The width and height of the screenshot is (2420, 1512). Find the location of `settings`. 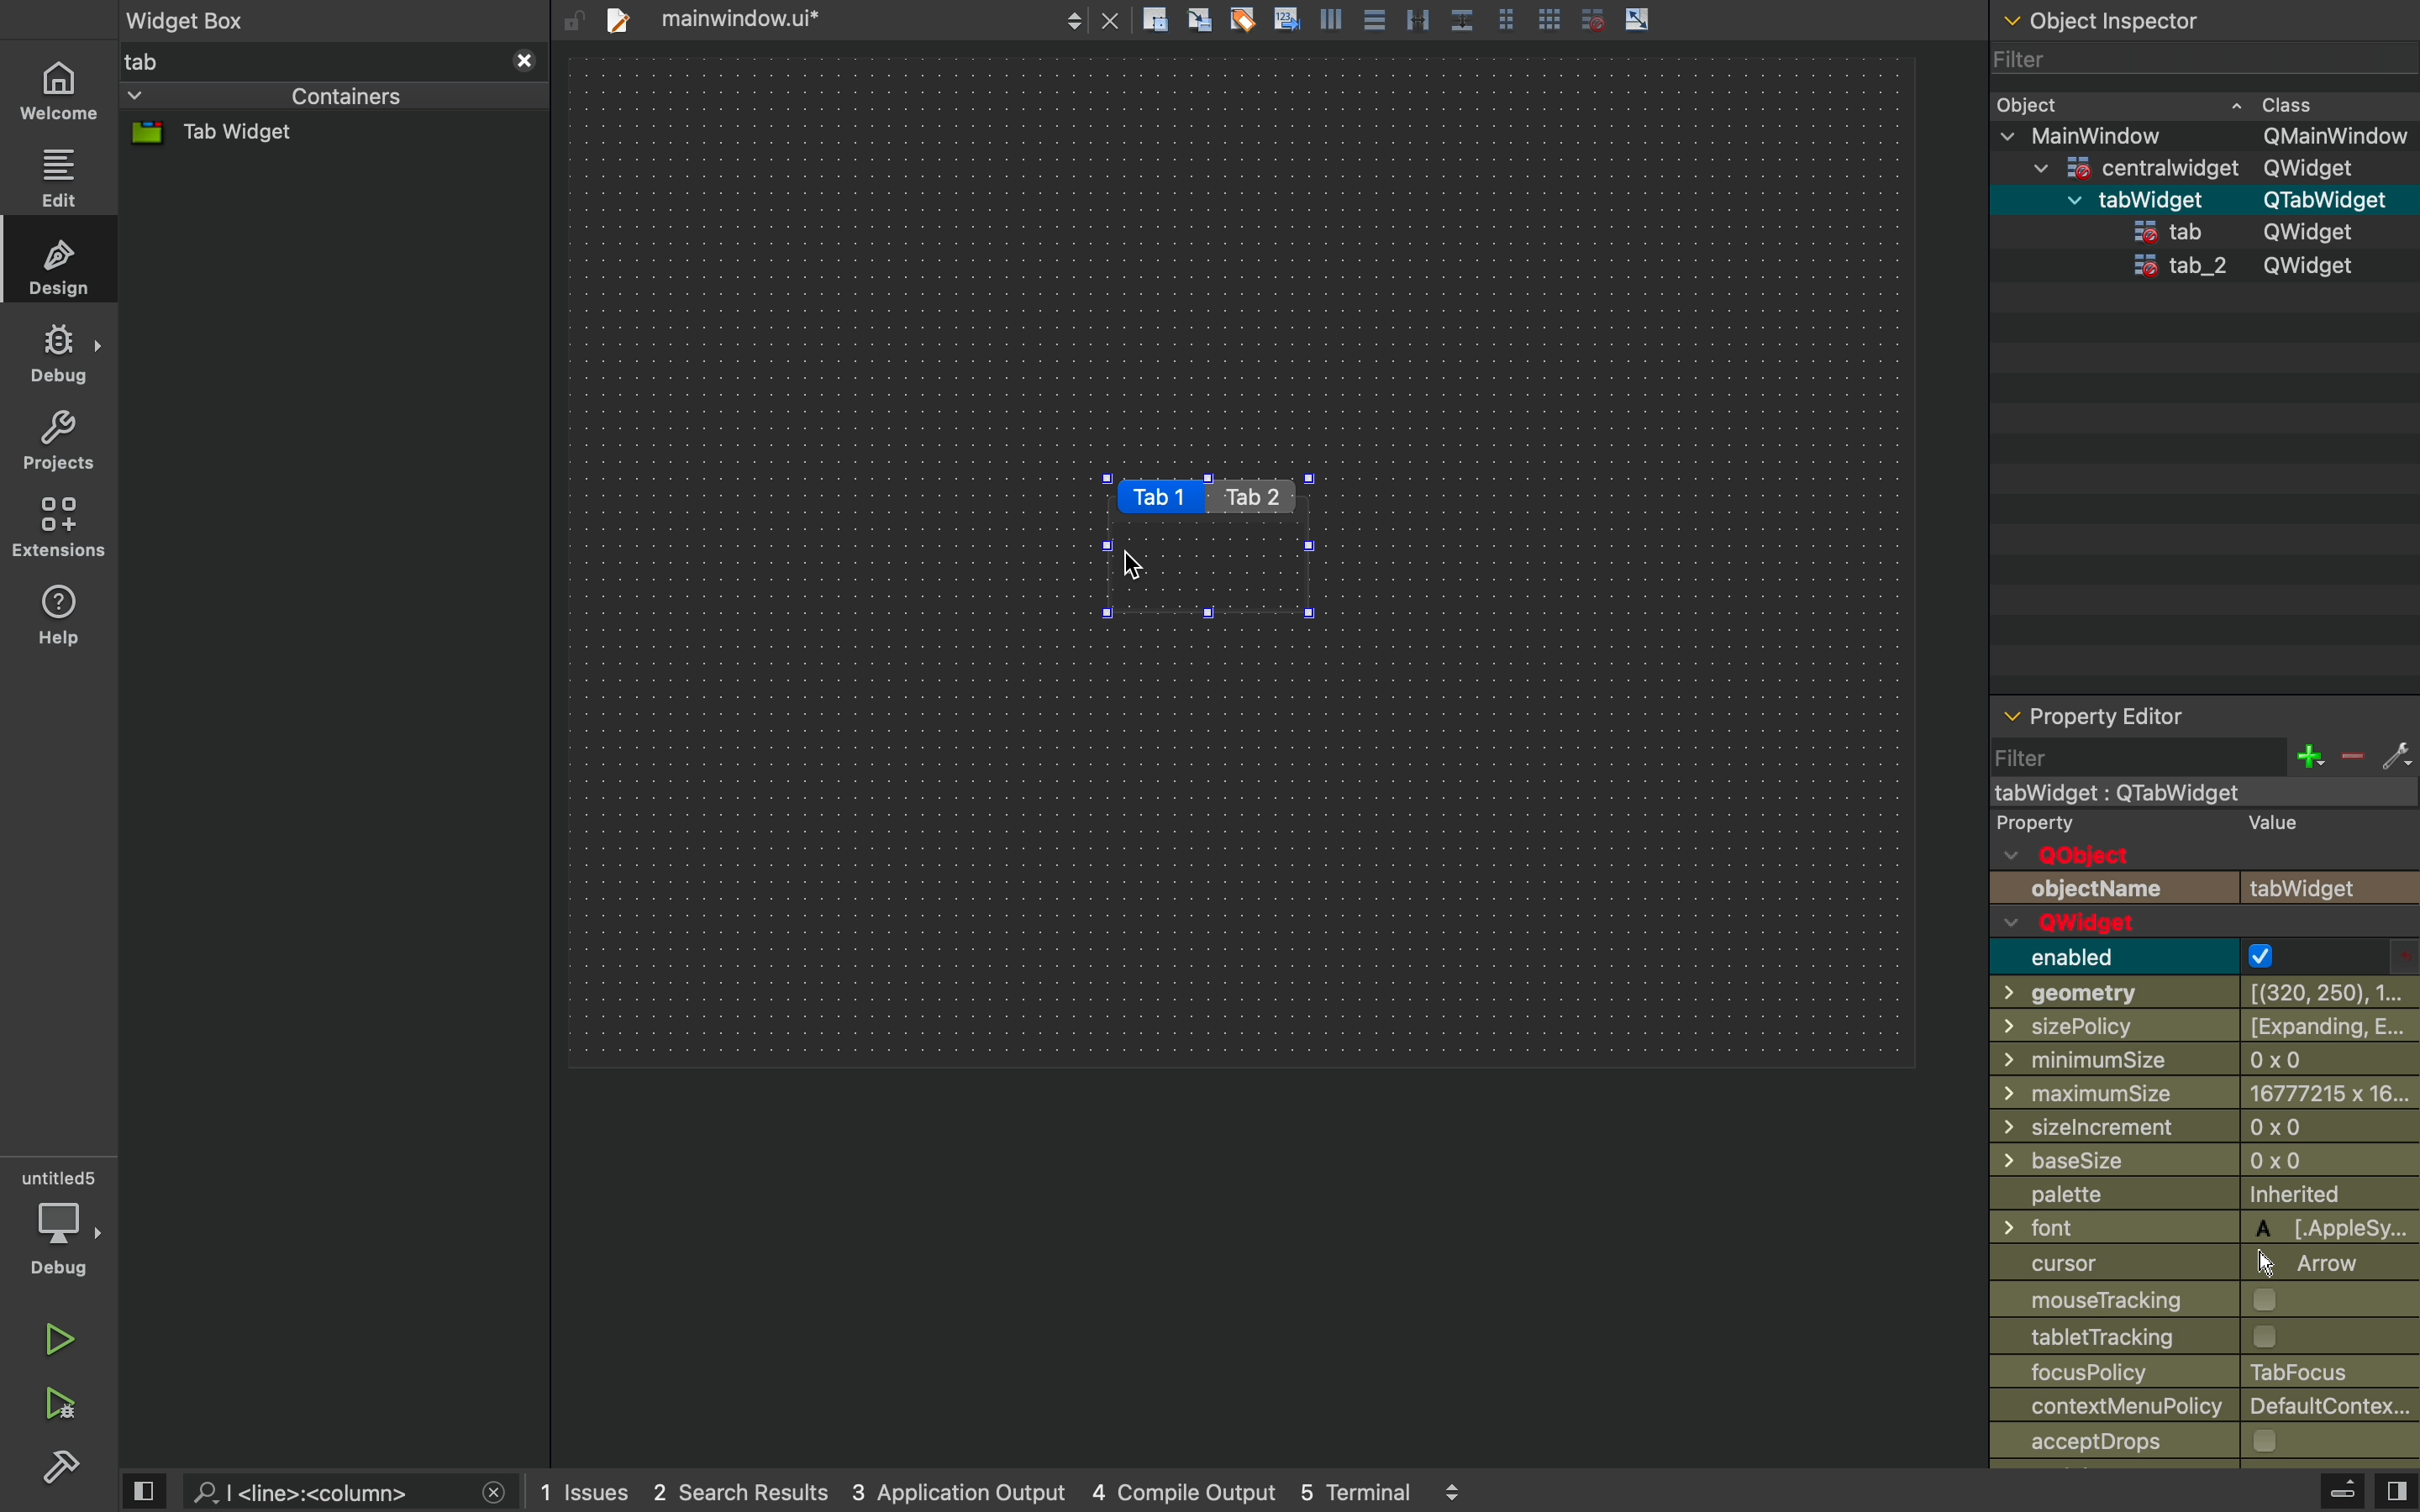

settings is located at coordinates (2396, 756).